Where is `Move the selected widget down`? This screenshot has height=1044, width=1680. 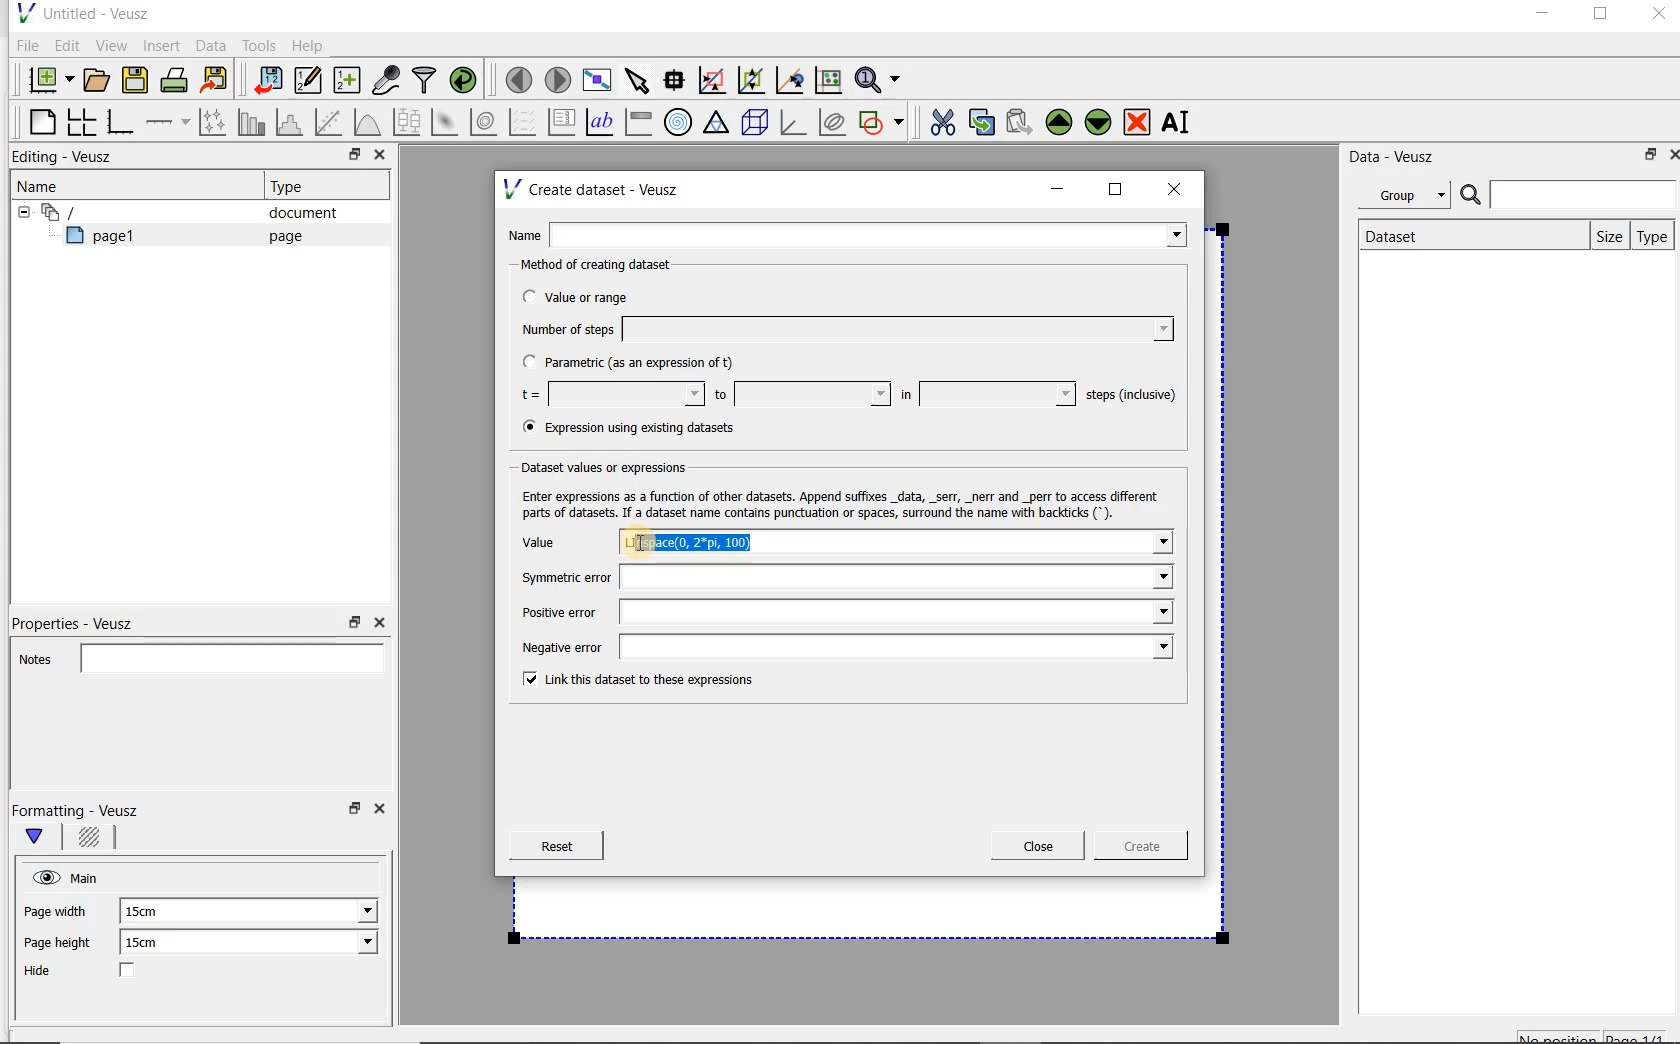 Move the selected widget down is located at coordinates (1099, 121).